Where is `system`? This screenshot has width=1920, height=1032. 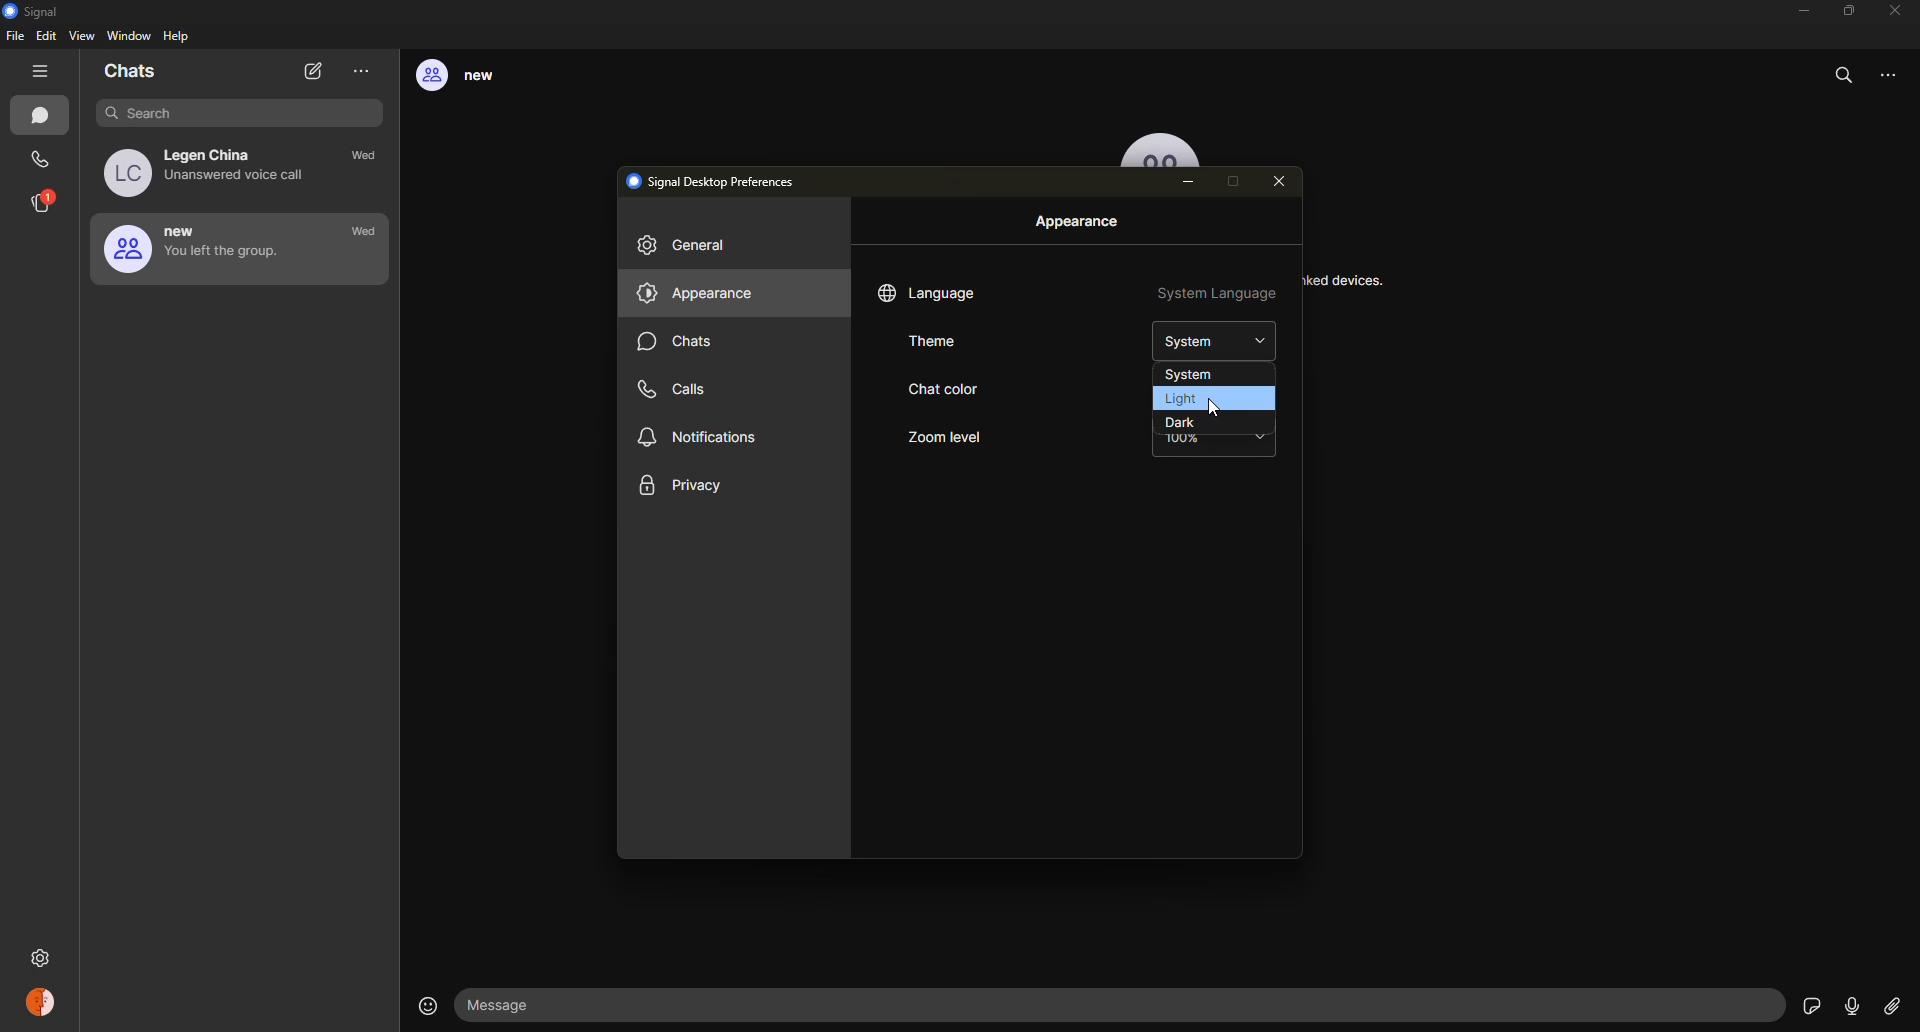
system is located at coordinates (1187, 375).